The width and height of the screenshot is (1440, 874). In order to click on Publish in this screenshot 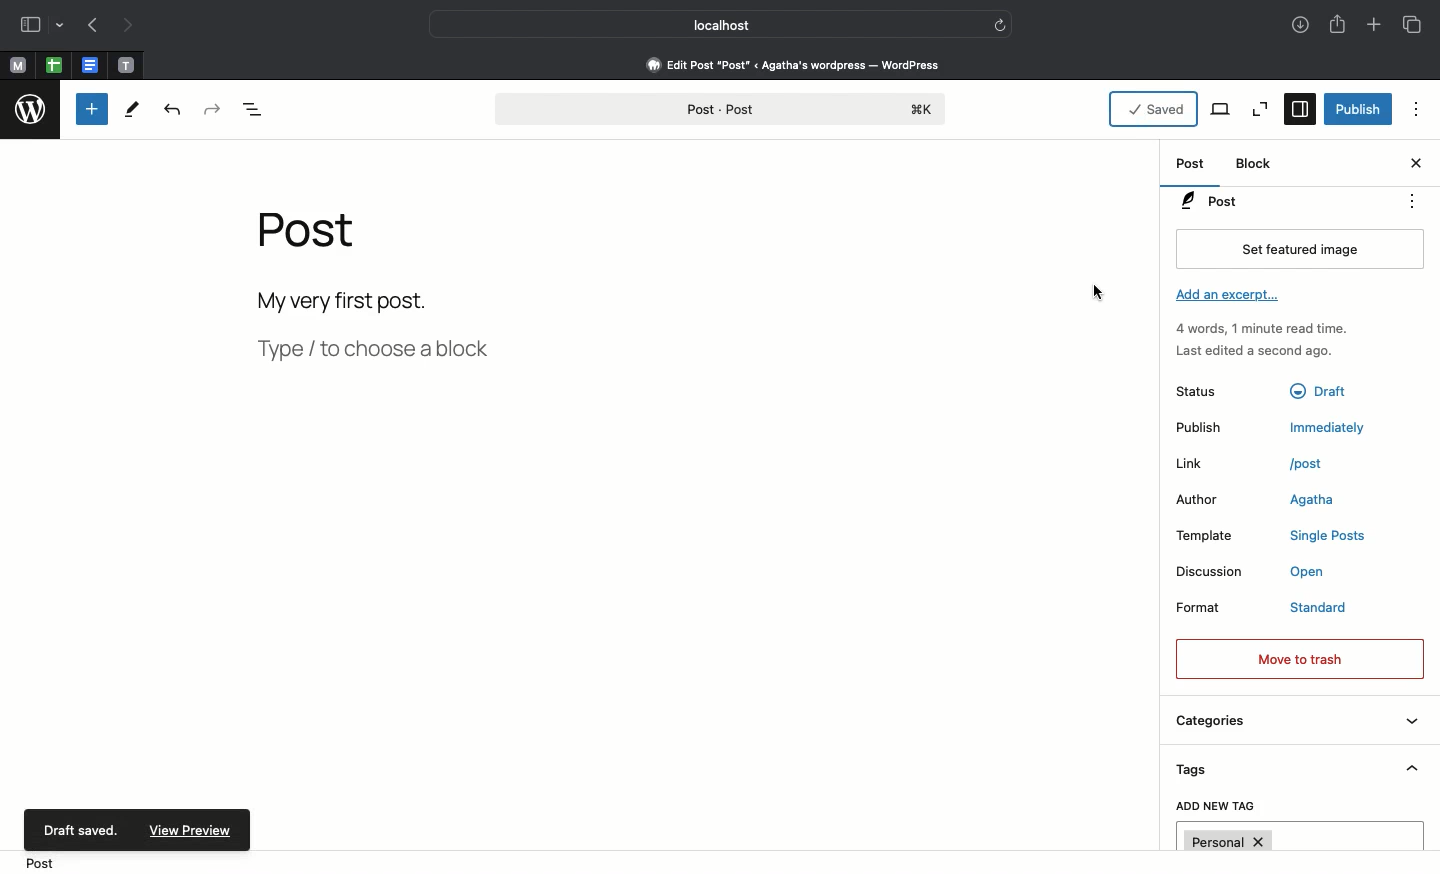, I will do `click(1357, 108)`.